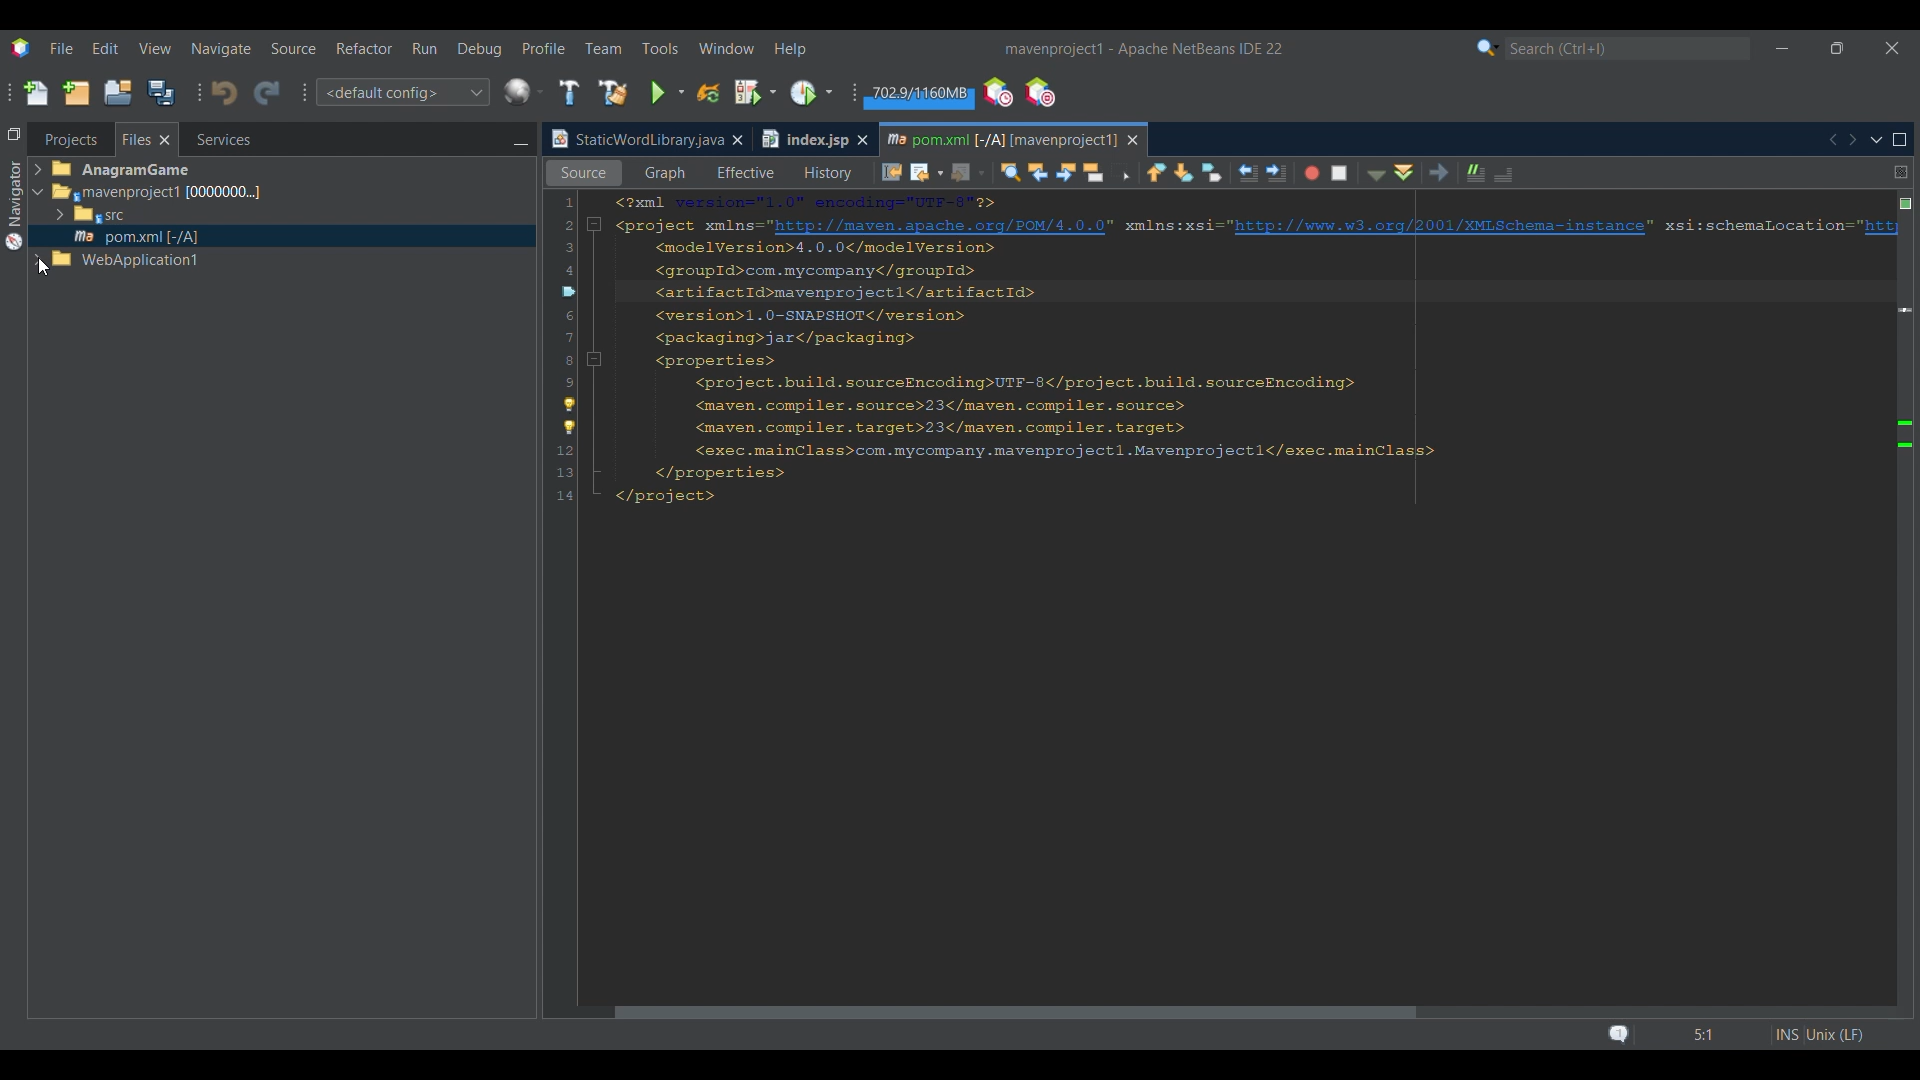 Image resolution: width=1920 pixels, height=1080 pixels. Describe the element at coordinates (1222, 353) in the screenshot. I see `Code in current tab` at that location.